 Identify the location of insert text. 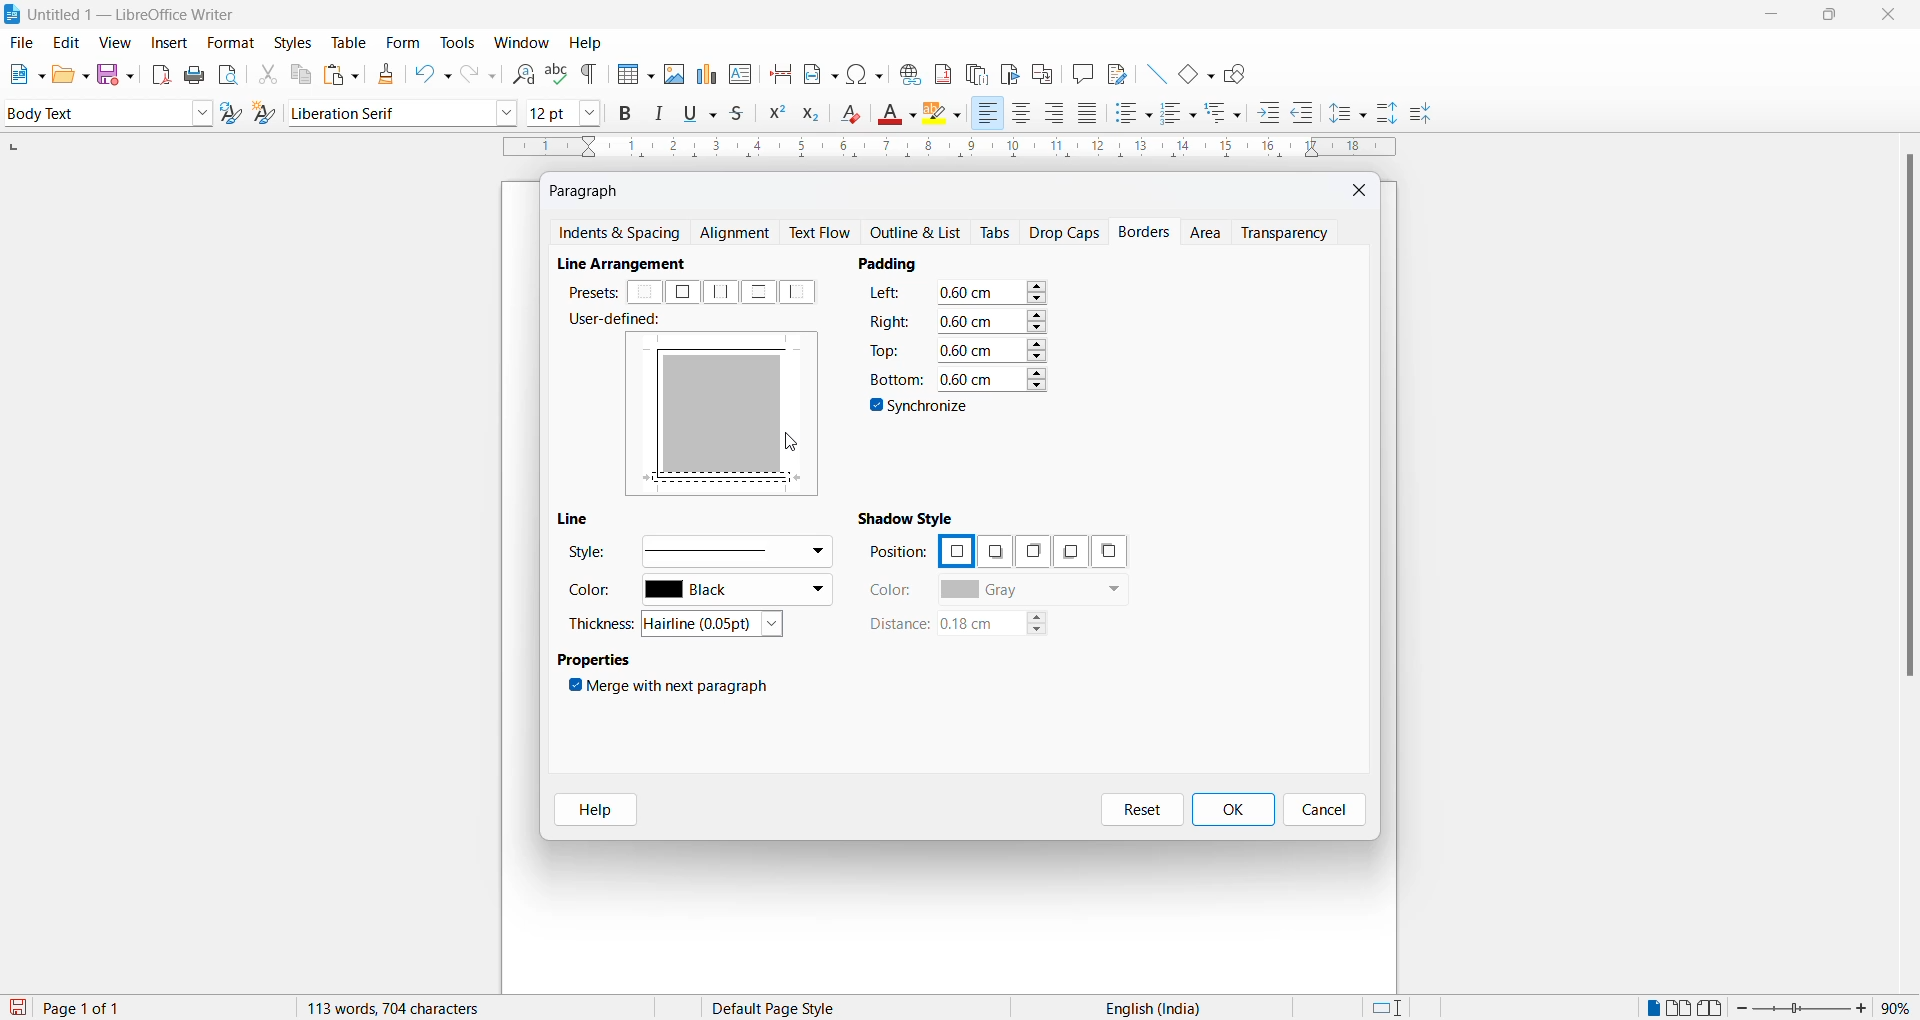
(742, 72).